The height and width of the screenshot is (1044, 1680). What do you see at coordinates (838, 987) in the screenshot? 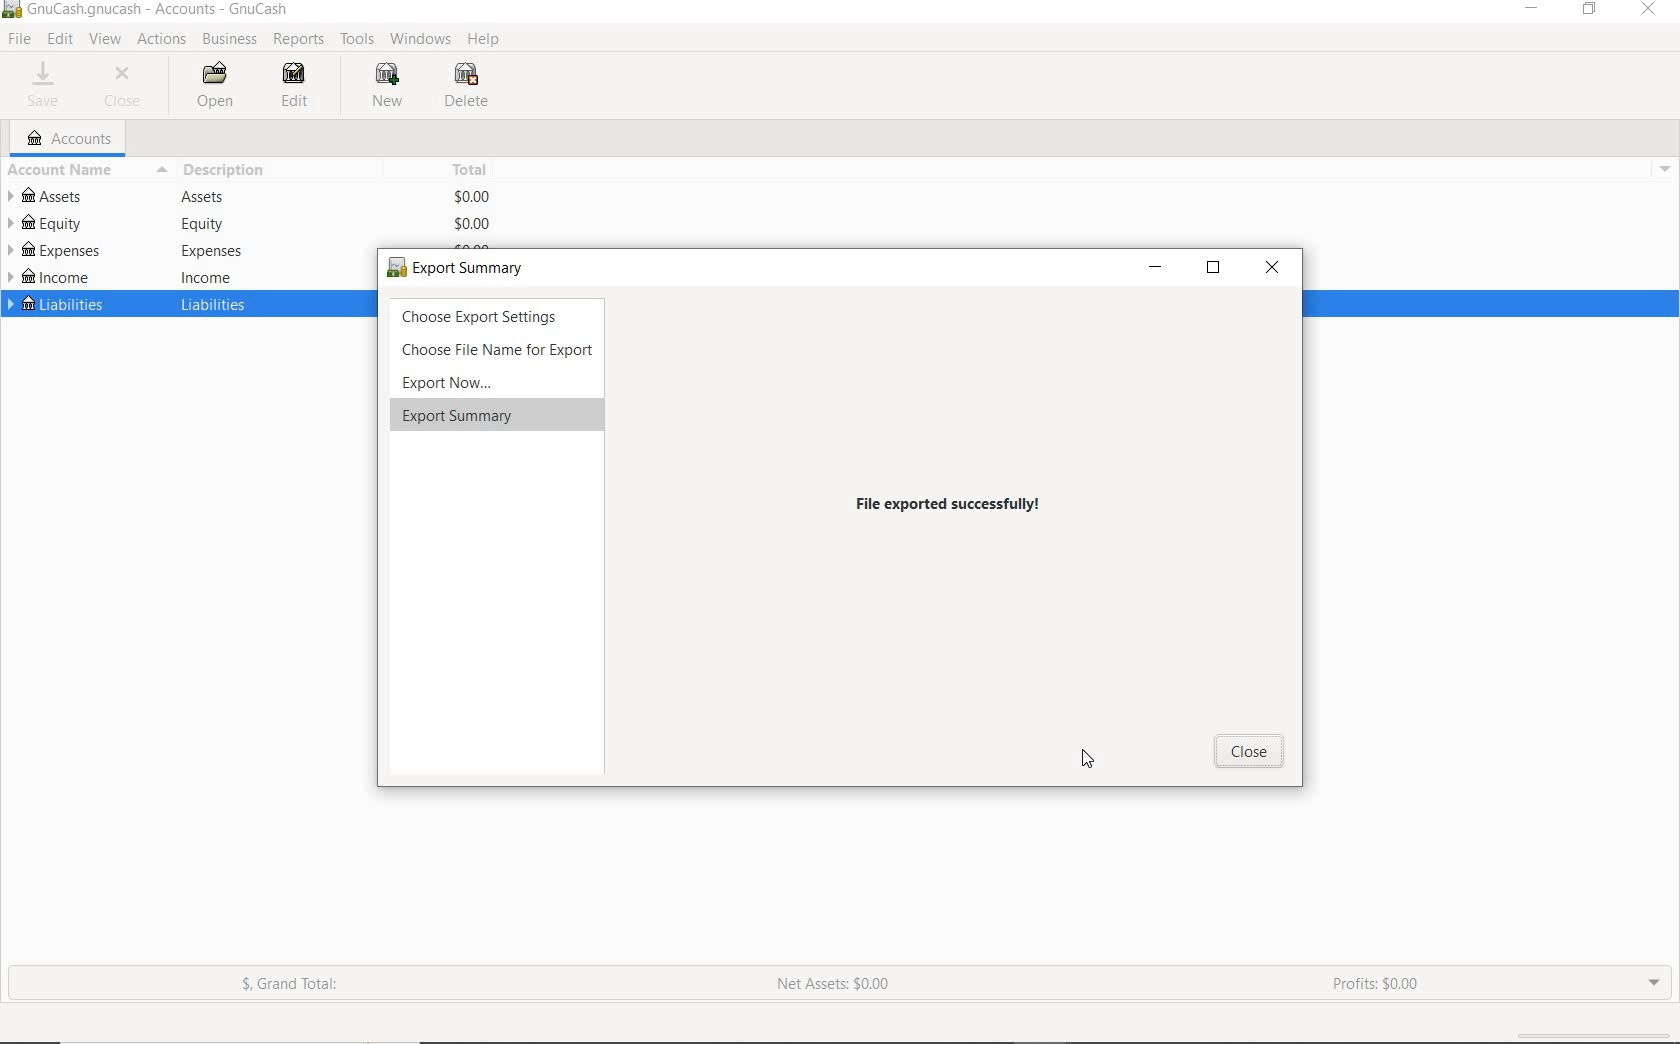
I see `NET ASSETS` at bounding box center [838, 987].